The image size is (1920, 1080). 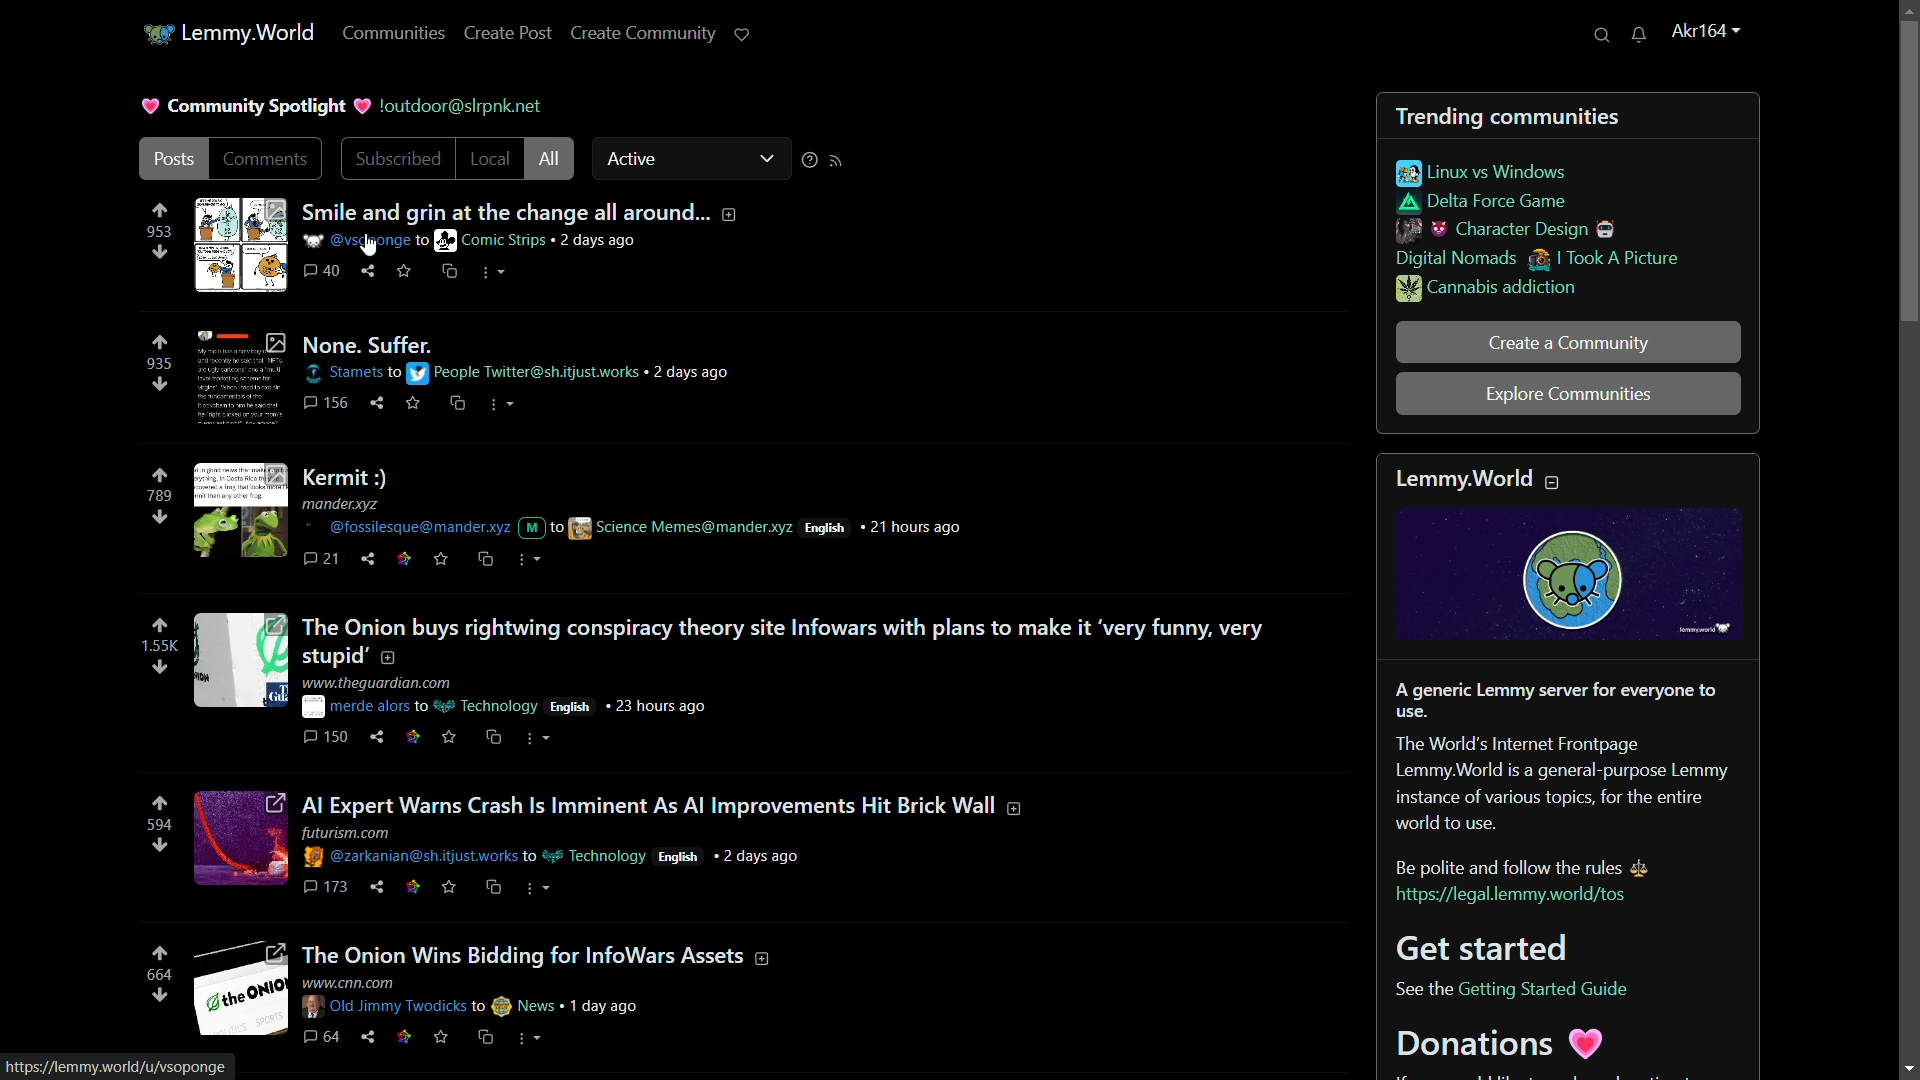 What do you see at coordinates (322, 559) in the screenshot?
I see `comment` at bounding box center [322, 559].